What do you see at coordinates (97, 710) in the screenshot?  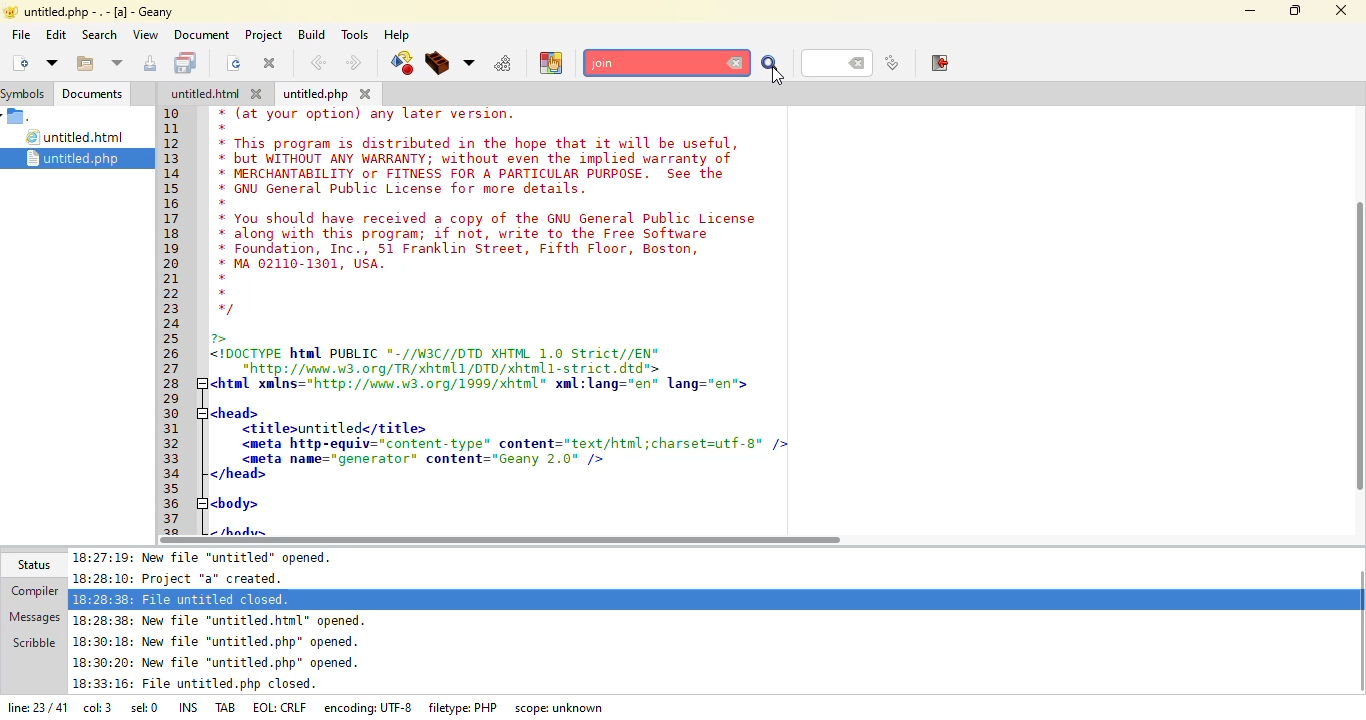 I see `col: 3` at bounding box center [97, 710].